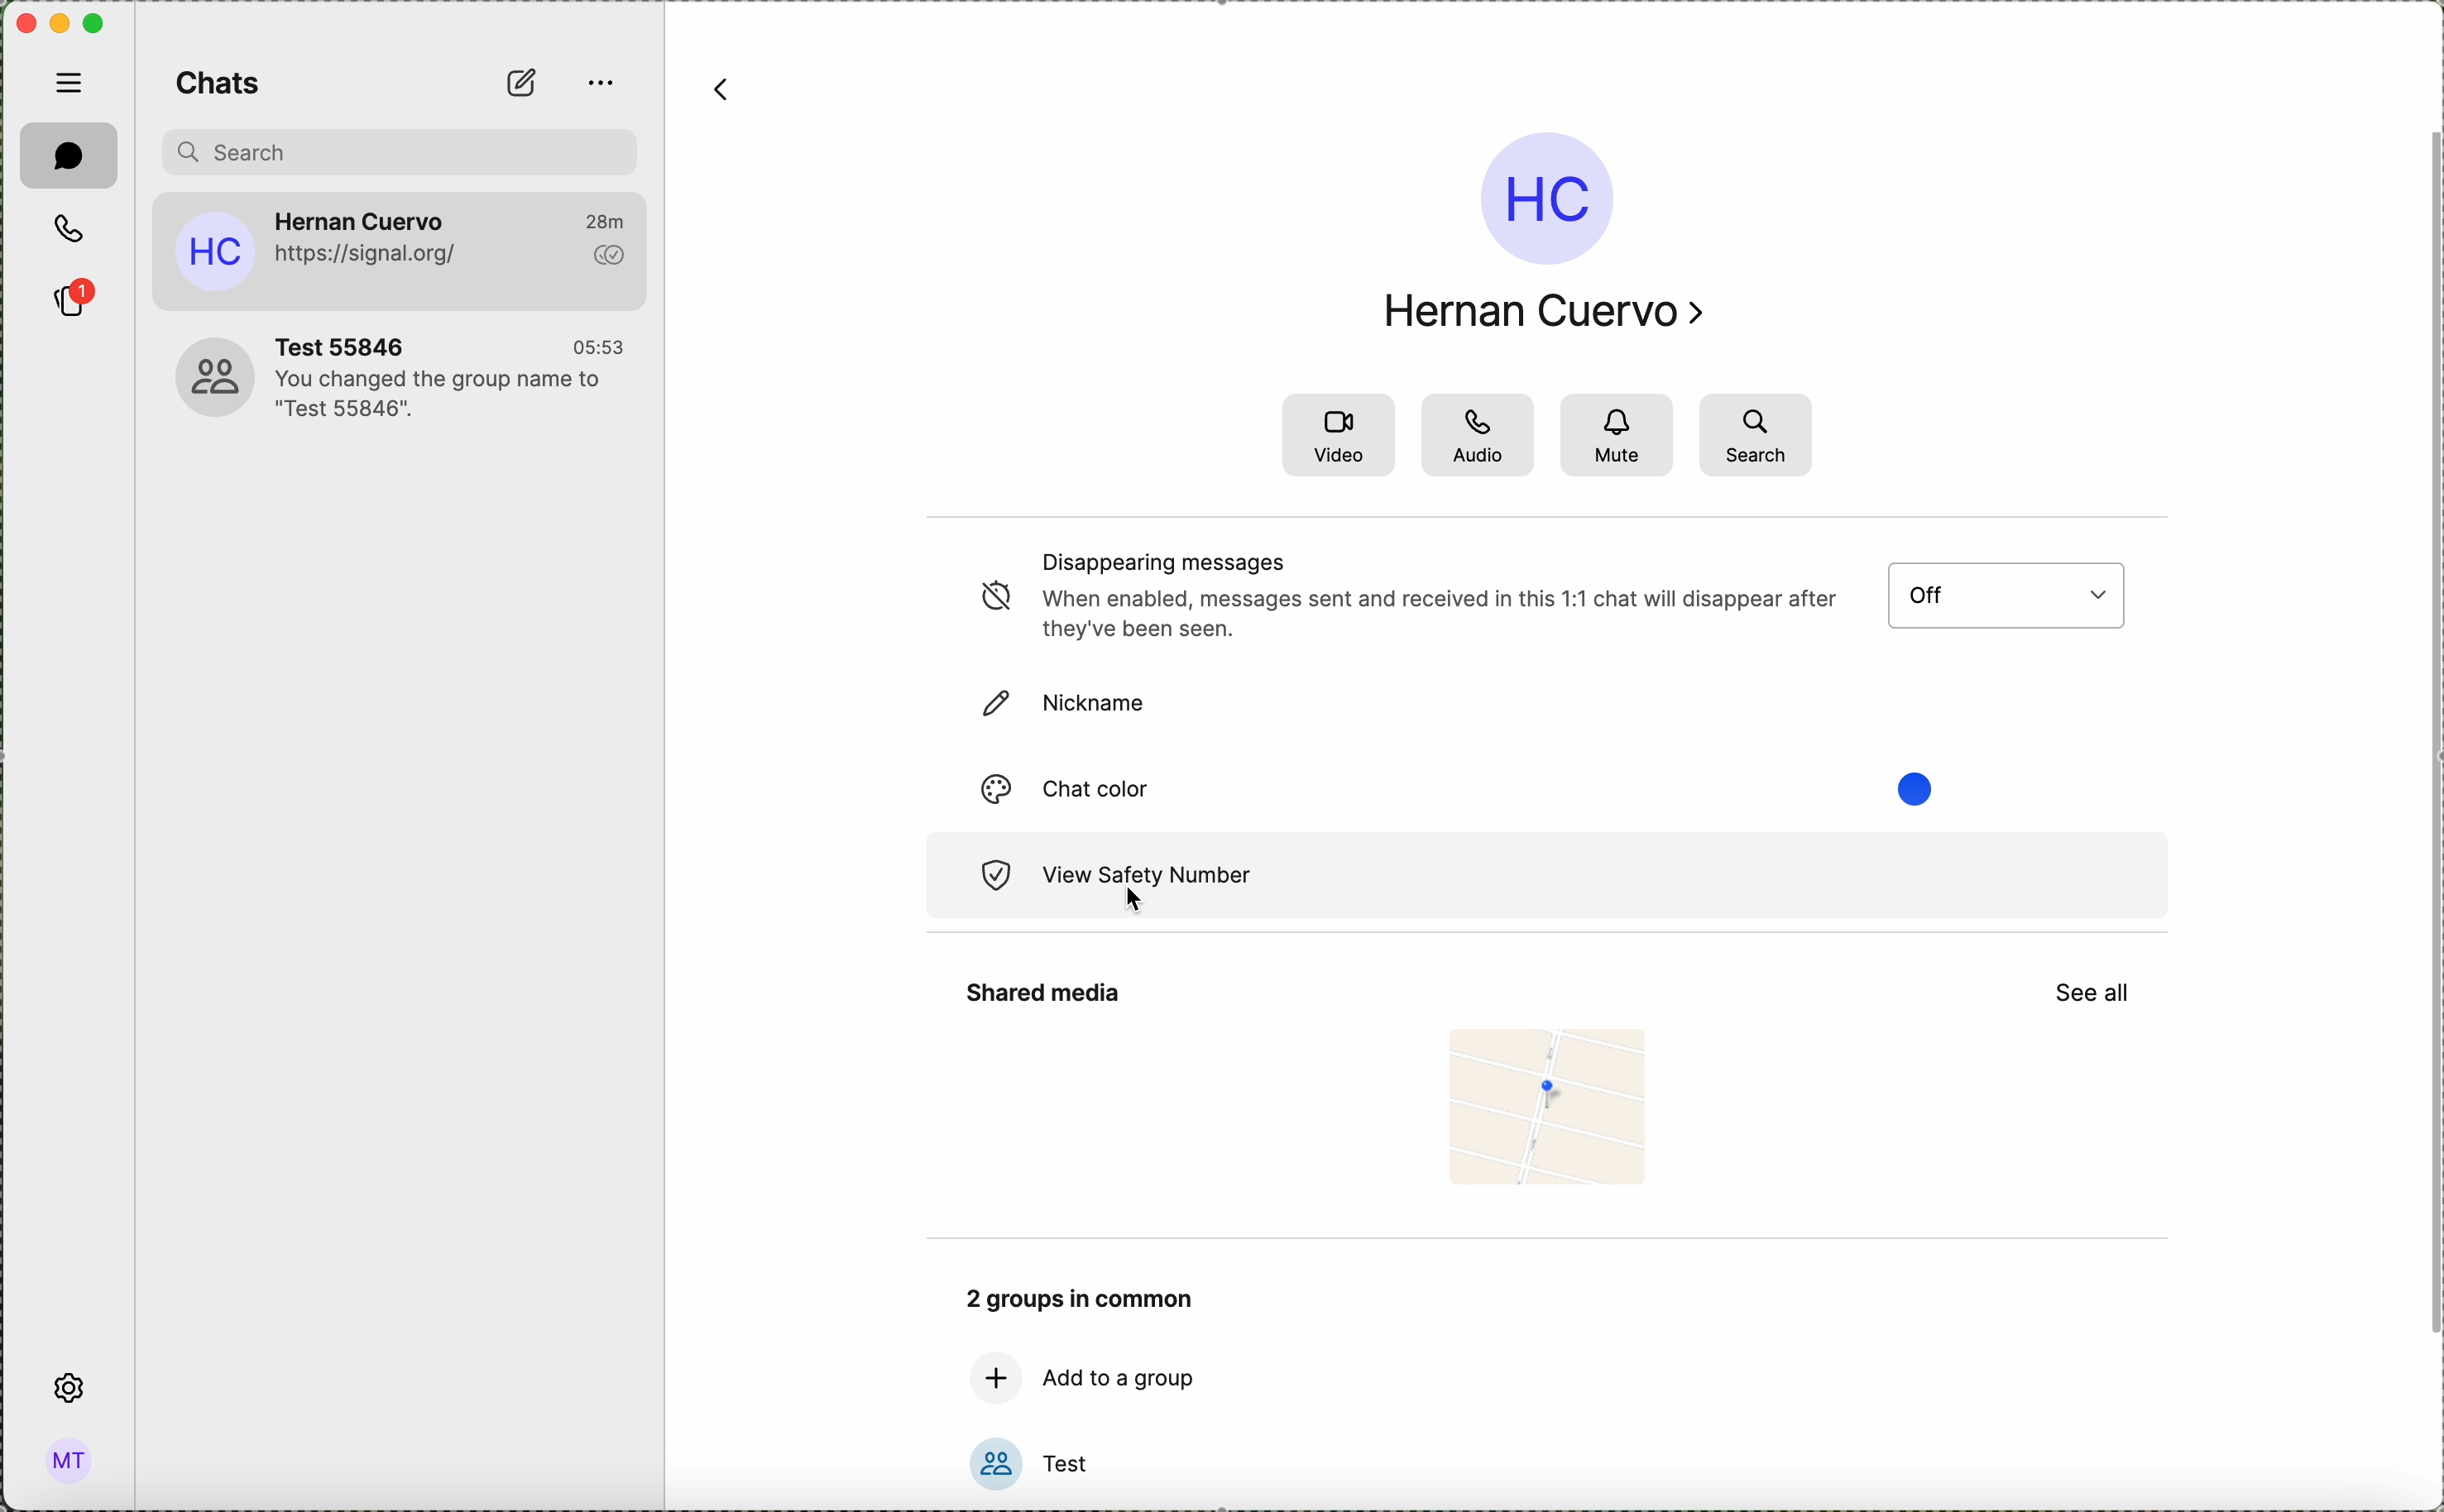 The image size is (2444, 1512). Describe the element at coordinates (1118, 1378) in the screenshot. I see `add to a group` at that location.